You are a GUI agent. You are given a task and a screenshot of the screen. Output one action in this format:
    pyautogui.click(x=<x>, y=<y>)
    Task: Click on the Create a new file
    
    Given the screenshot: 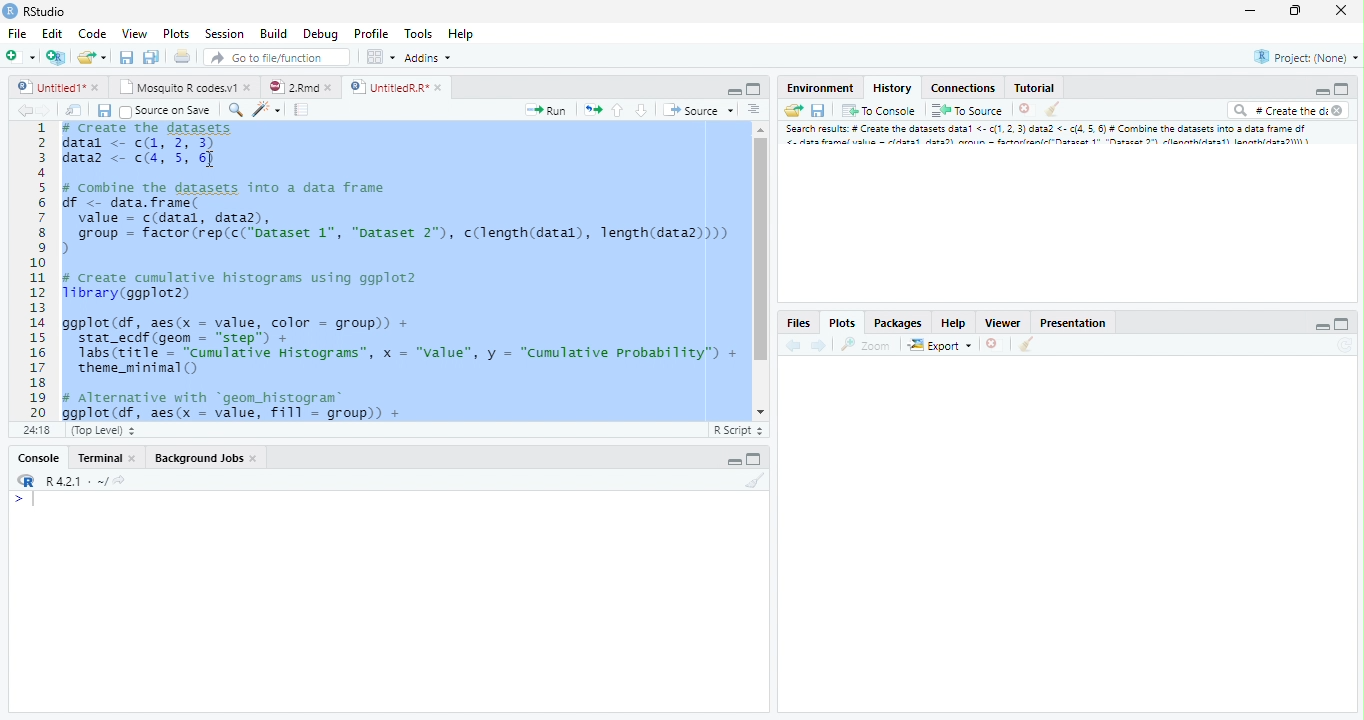 What is the action you would take?
    pyautogui.click(x=94, y=57)
    